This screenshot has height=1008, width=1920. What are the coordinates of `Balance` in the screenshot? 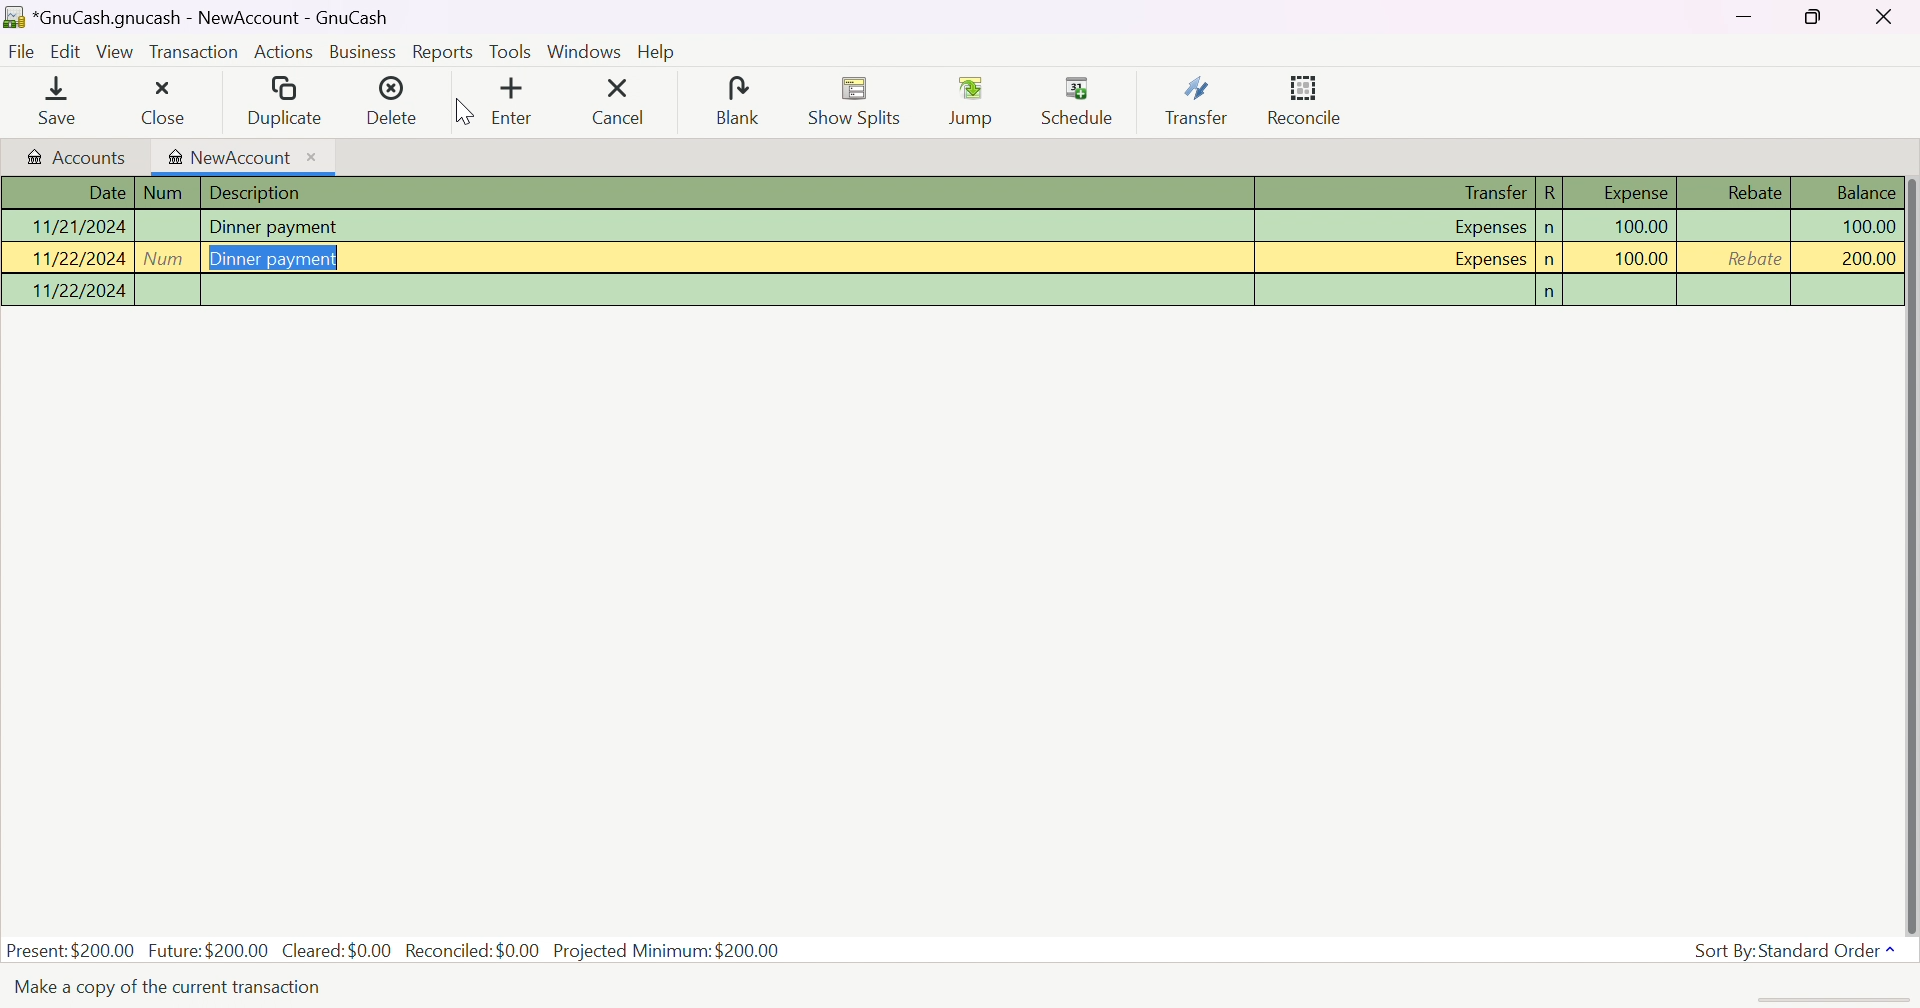 It's located at (1867, 192).